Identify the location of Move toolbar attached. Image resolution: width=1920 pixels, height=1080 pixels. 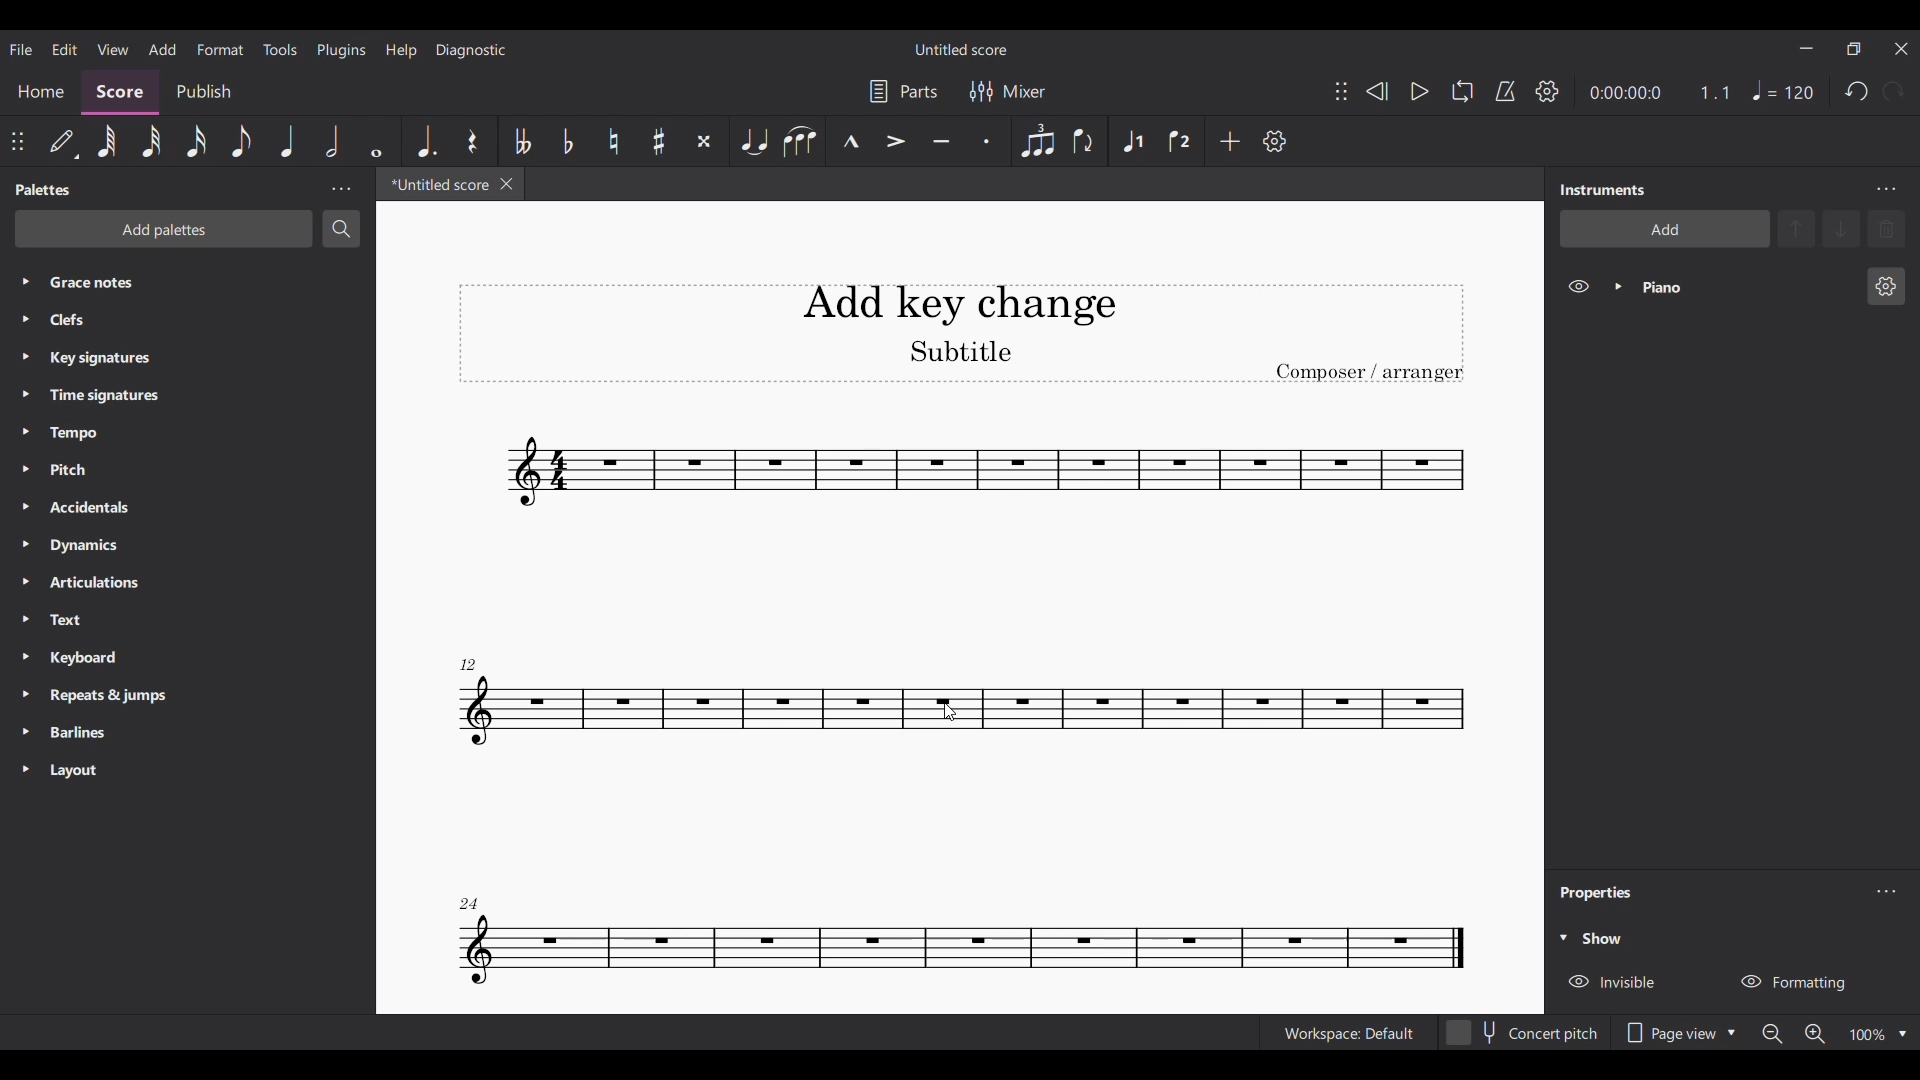
(17, 142).